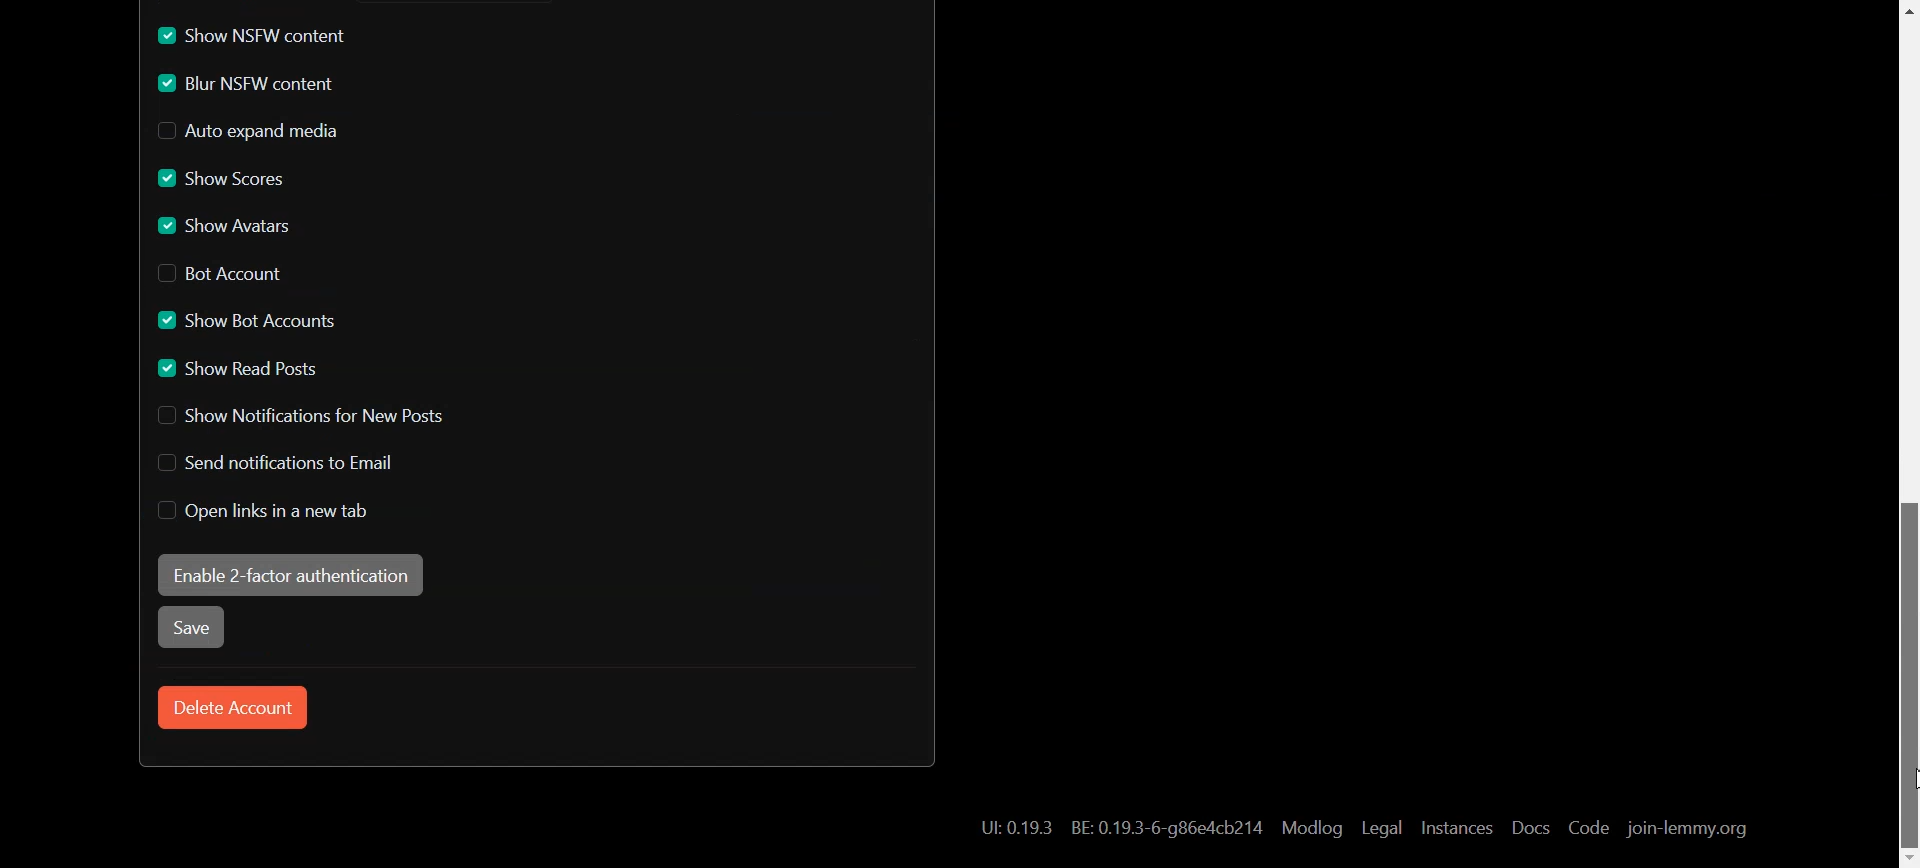 The height and width of the screenshot is (868, 1920). I want to click on Code, so click(1589, 828).